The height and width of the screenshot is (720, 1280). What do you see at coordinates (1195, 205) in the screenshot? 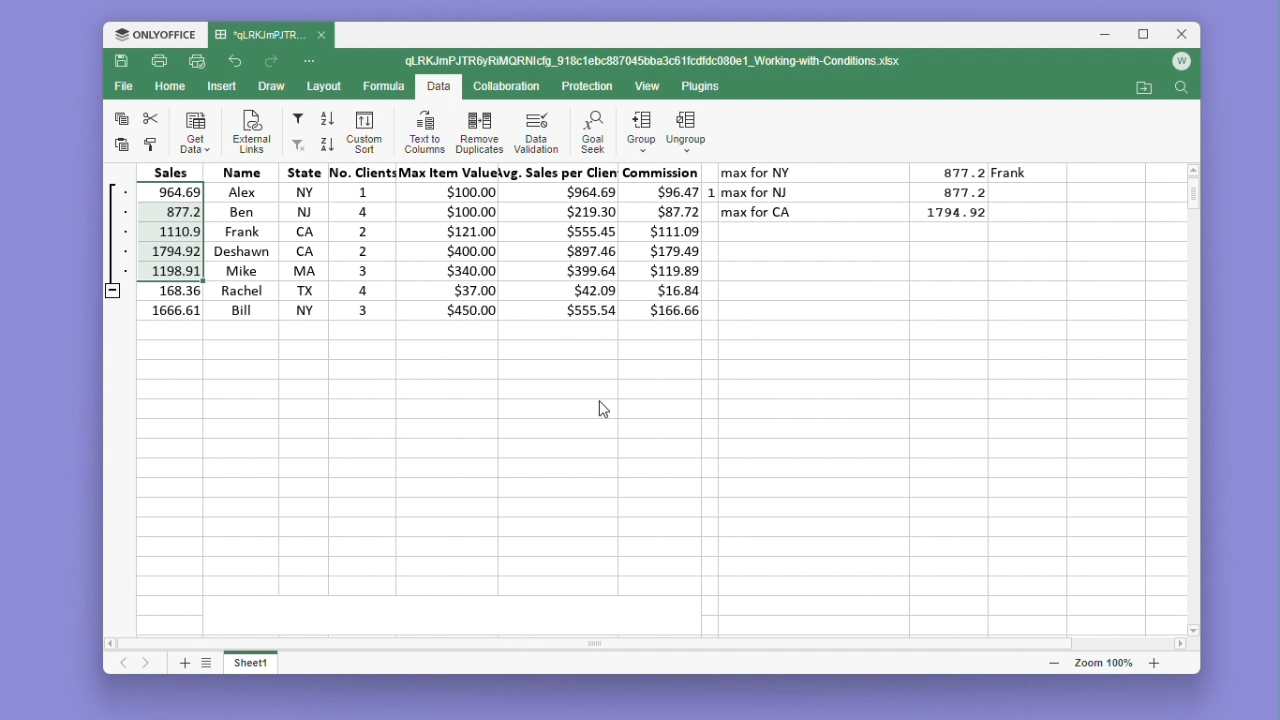
I see `Vertical scroll bar` at bounding box center [1195, 205].